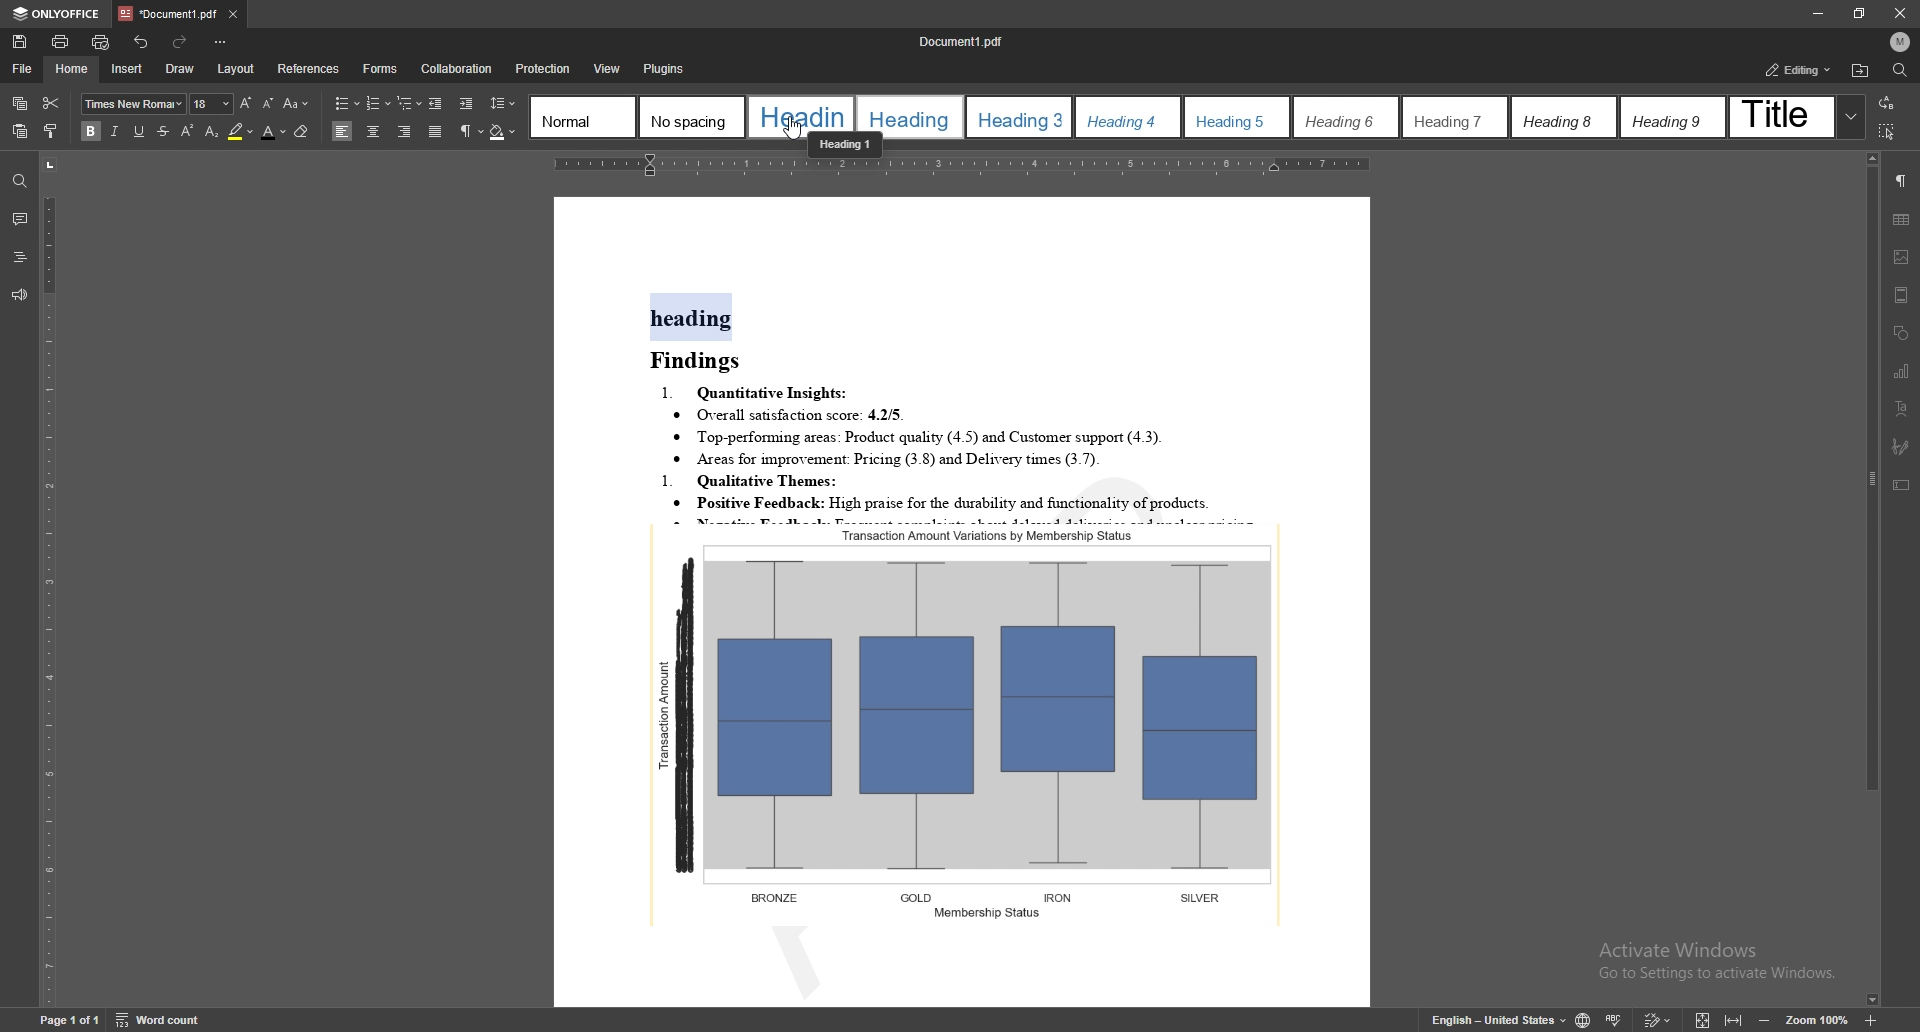 Image resolution: width=1920 pixels, height=1032 pixels. I want to click on 1. Quantitative Insights:, so click(758, 392).